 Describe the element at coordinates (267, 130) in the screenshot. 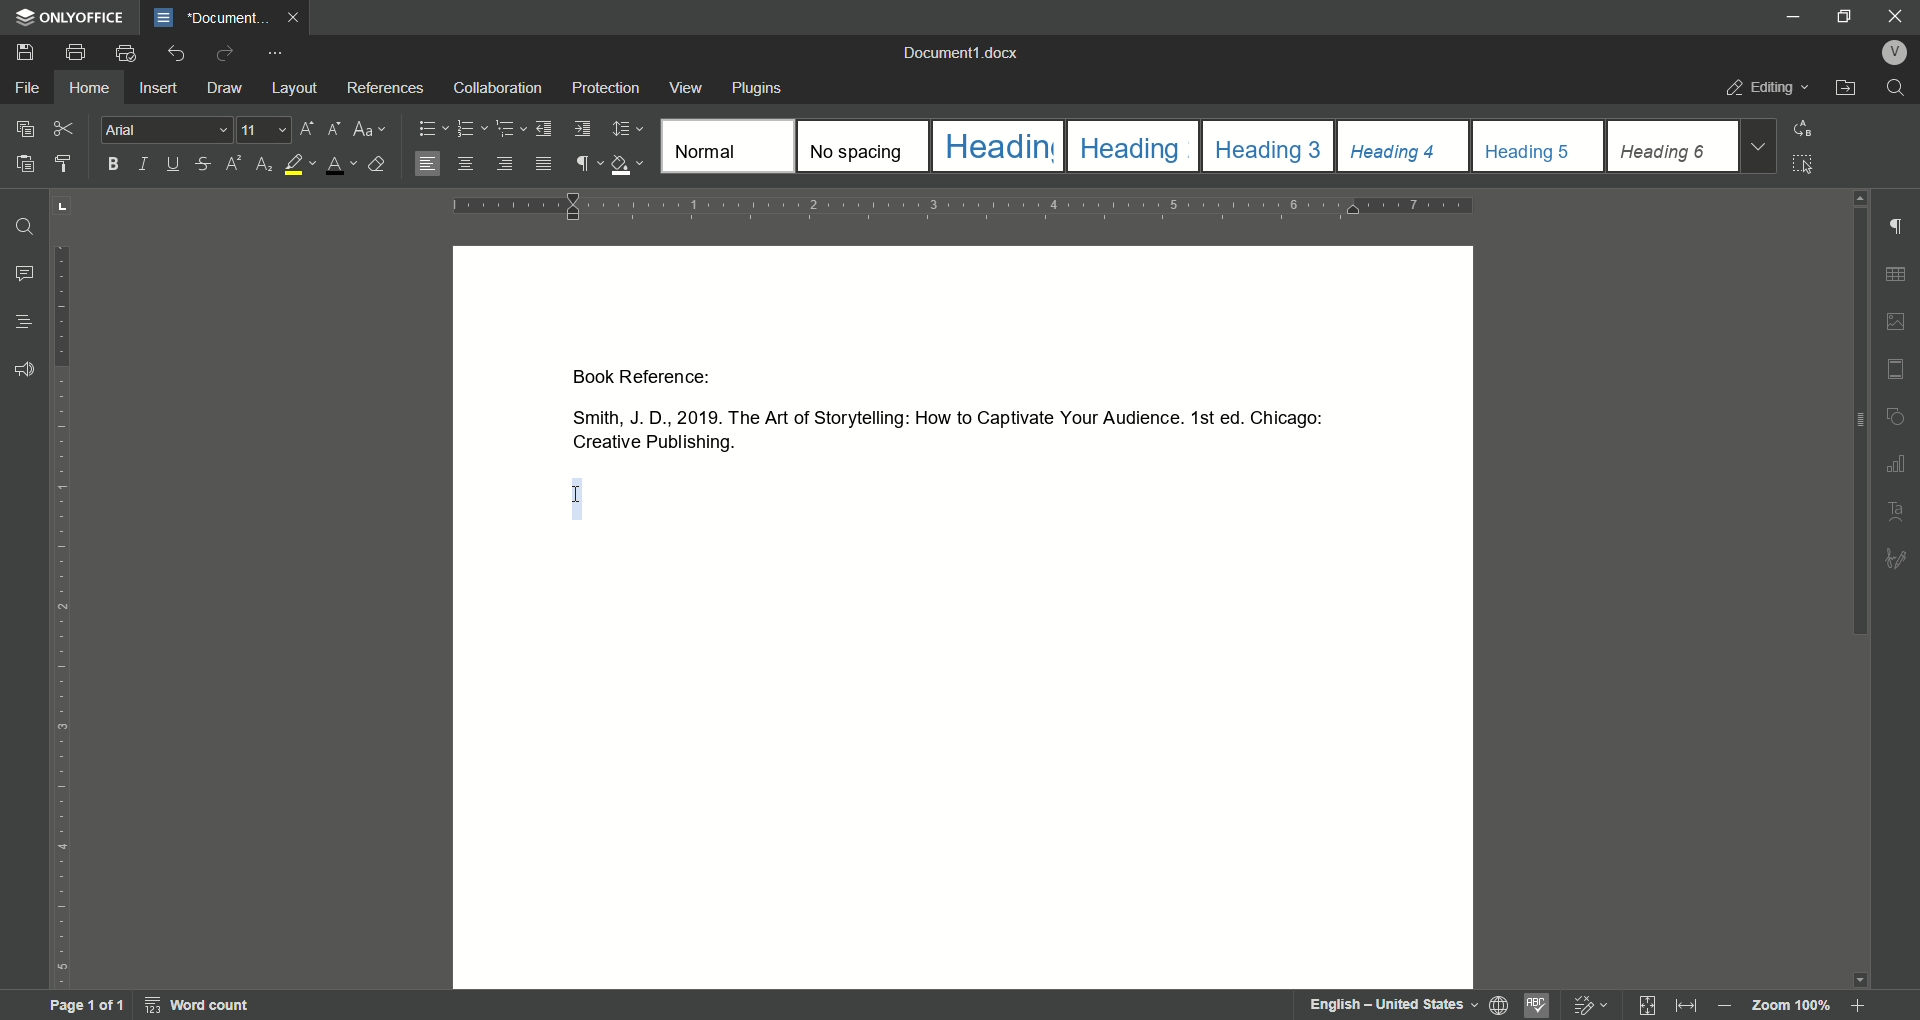

I see `font size` at that location.